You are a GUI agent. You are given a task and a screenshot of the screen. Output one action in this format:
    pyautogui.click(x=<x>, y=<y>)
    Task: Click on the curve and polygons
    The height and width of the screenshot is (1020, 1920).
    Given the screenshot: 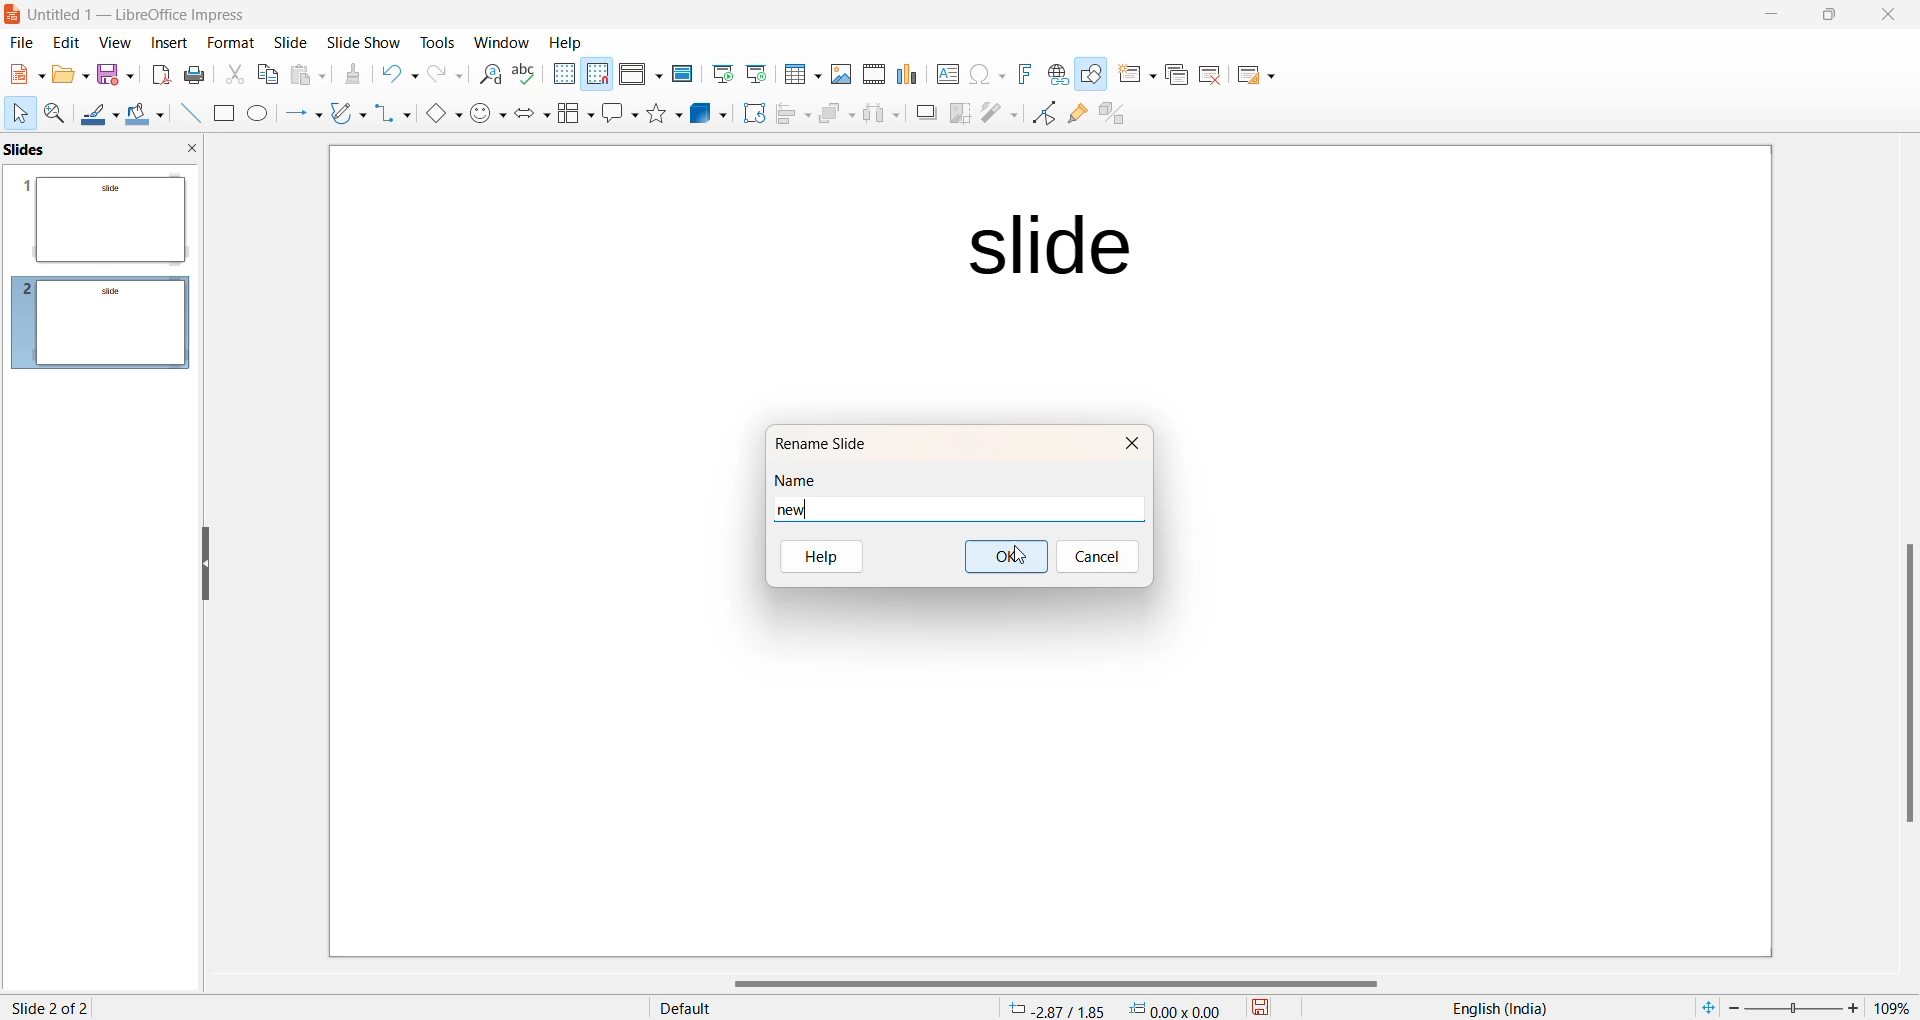 What is the action you would take?
    pyautogui.click(x=345, y=114)
    